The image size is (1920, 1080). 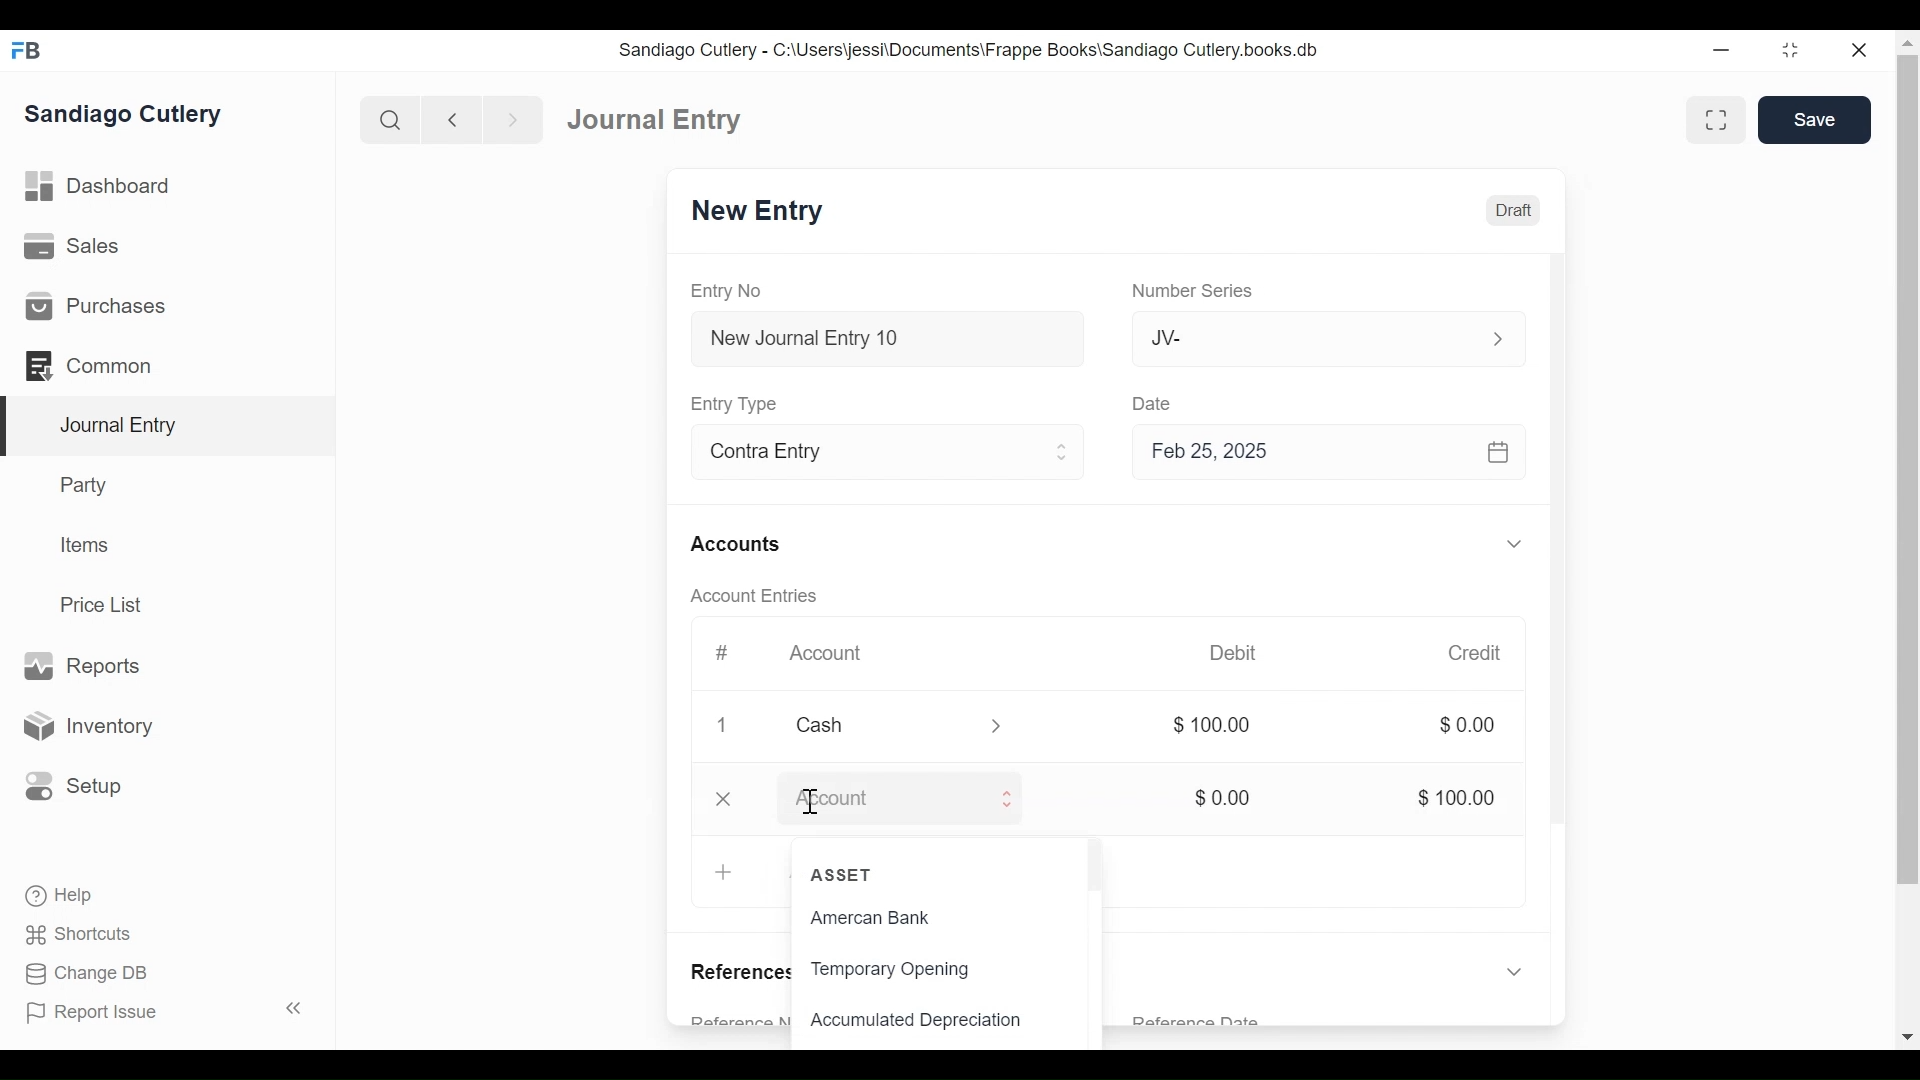 What do you see at coordinates (1460, 797) in the screenshot?
I see `$100.00` at bounding box center [1460, 797].